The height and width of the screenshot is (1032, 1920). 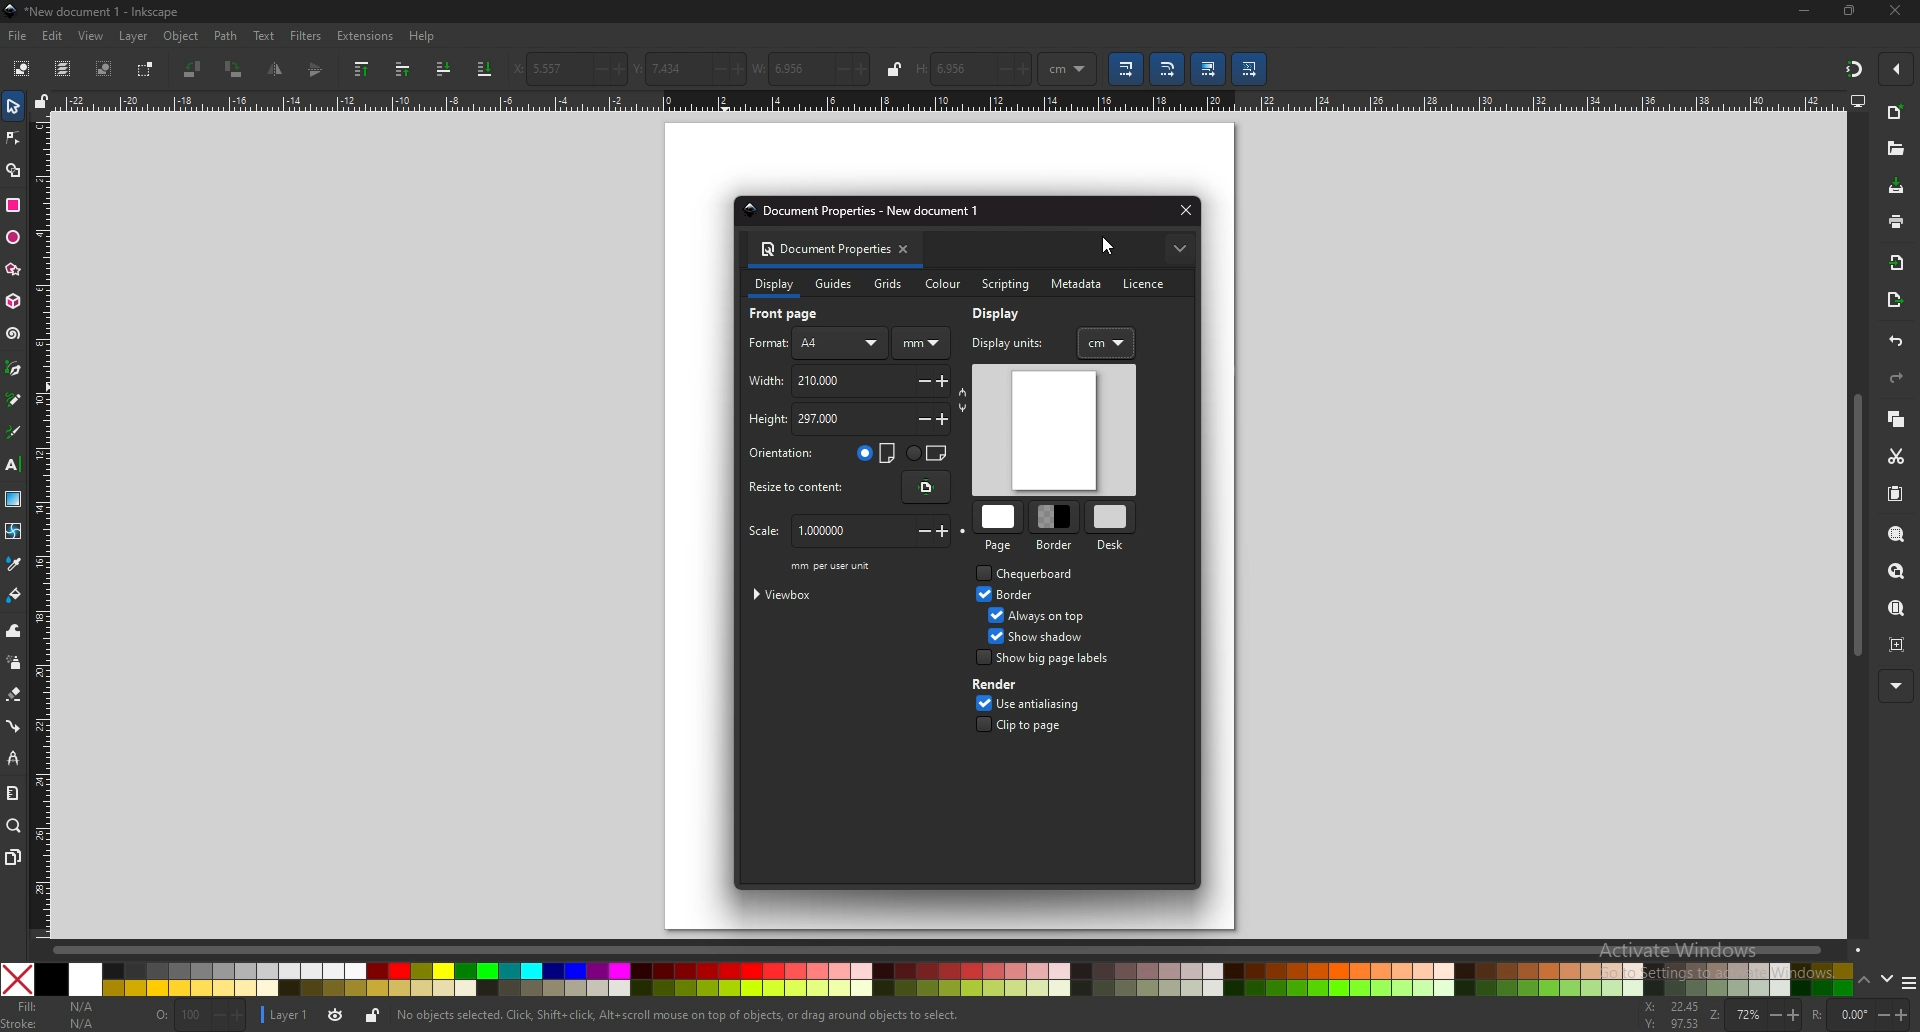 What do you see at coordinates (1906, 1014) in the screenshot?
I see `+` at bounding box center [1906, 1014].